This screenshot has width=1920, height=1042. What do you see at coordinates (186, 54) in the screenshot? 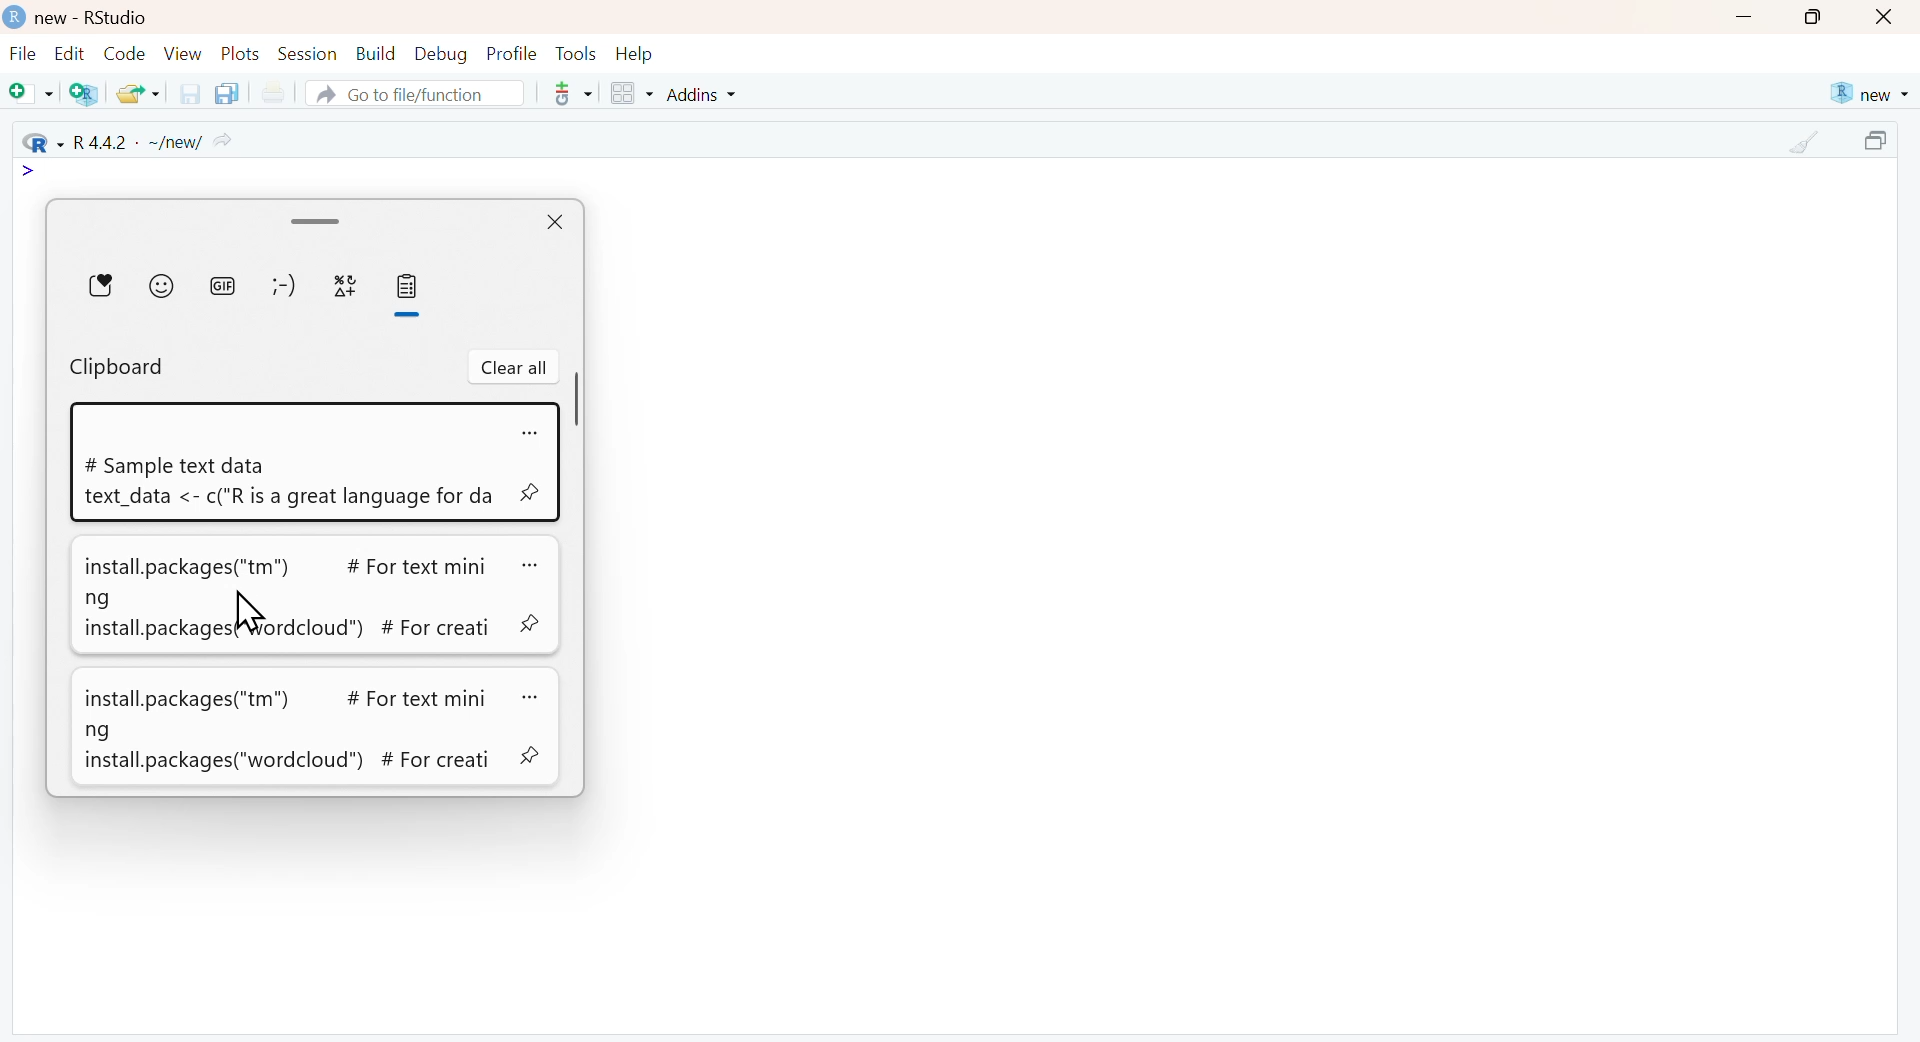
I see `View` at bounding box center [186, 54].